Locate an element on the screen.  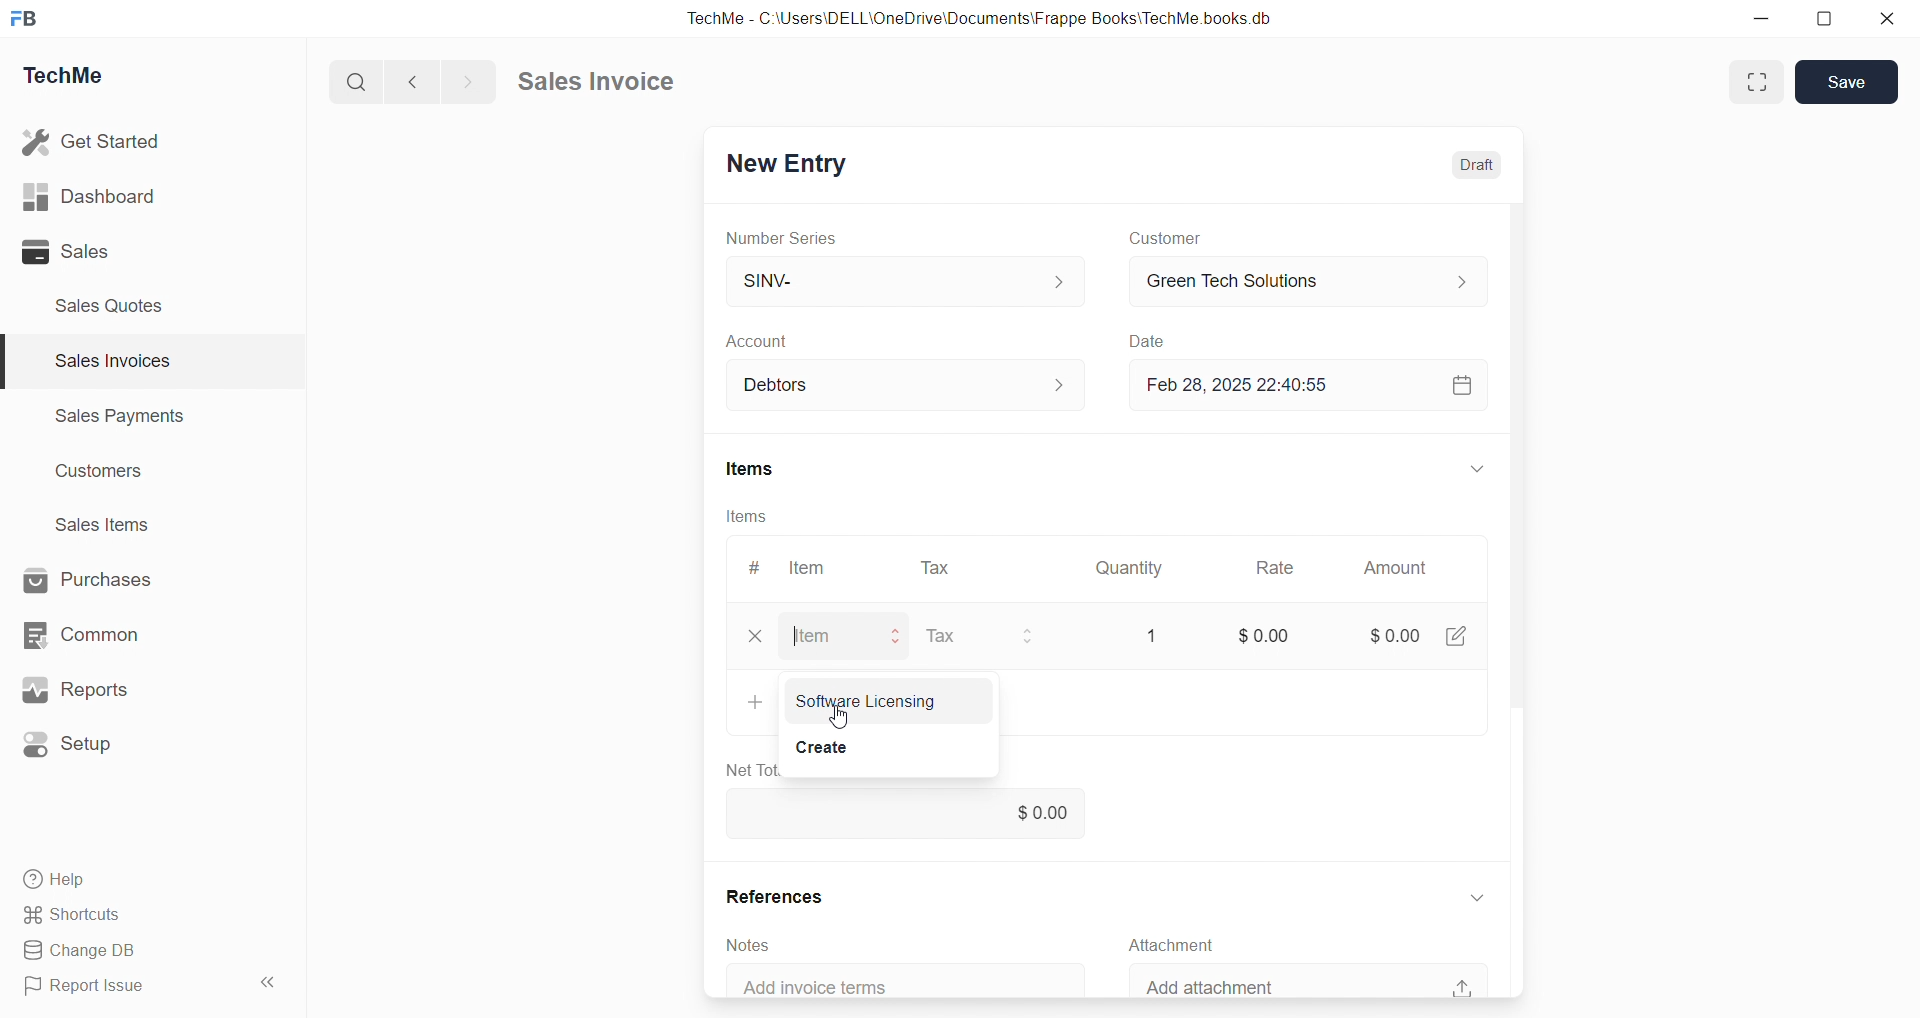
Date is located at coordinates (1146, 340).